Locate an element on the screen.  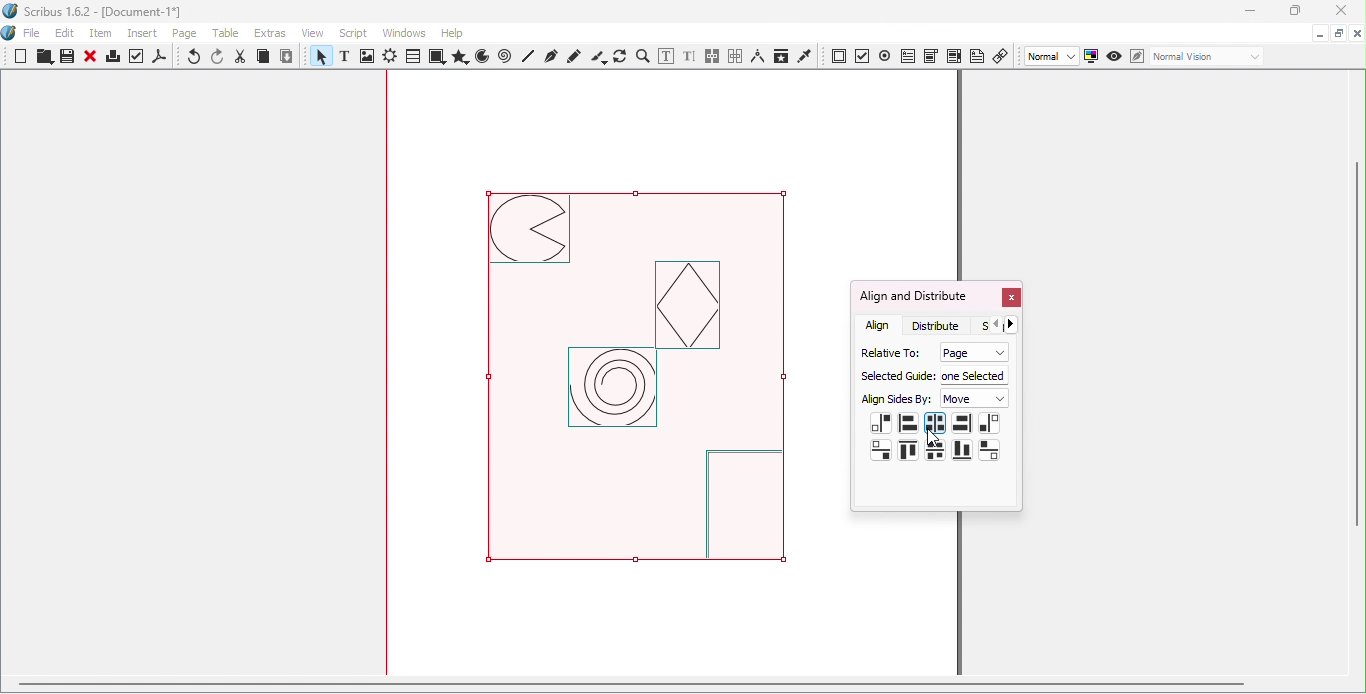
Page is located at coordinates (188, 35).